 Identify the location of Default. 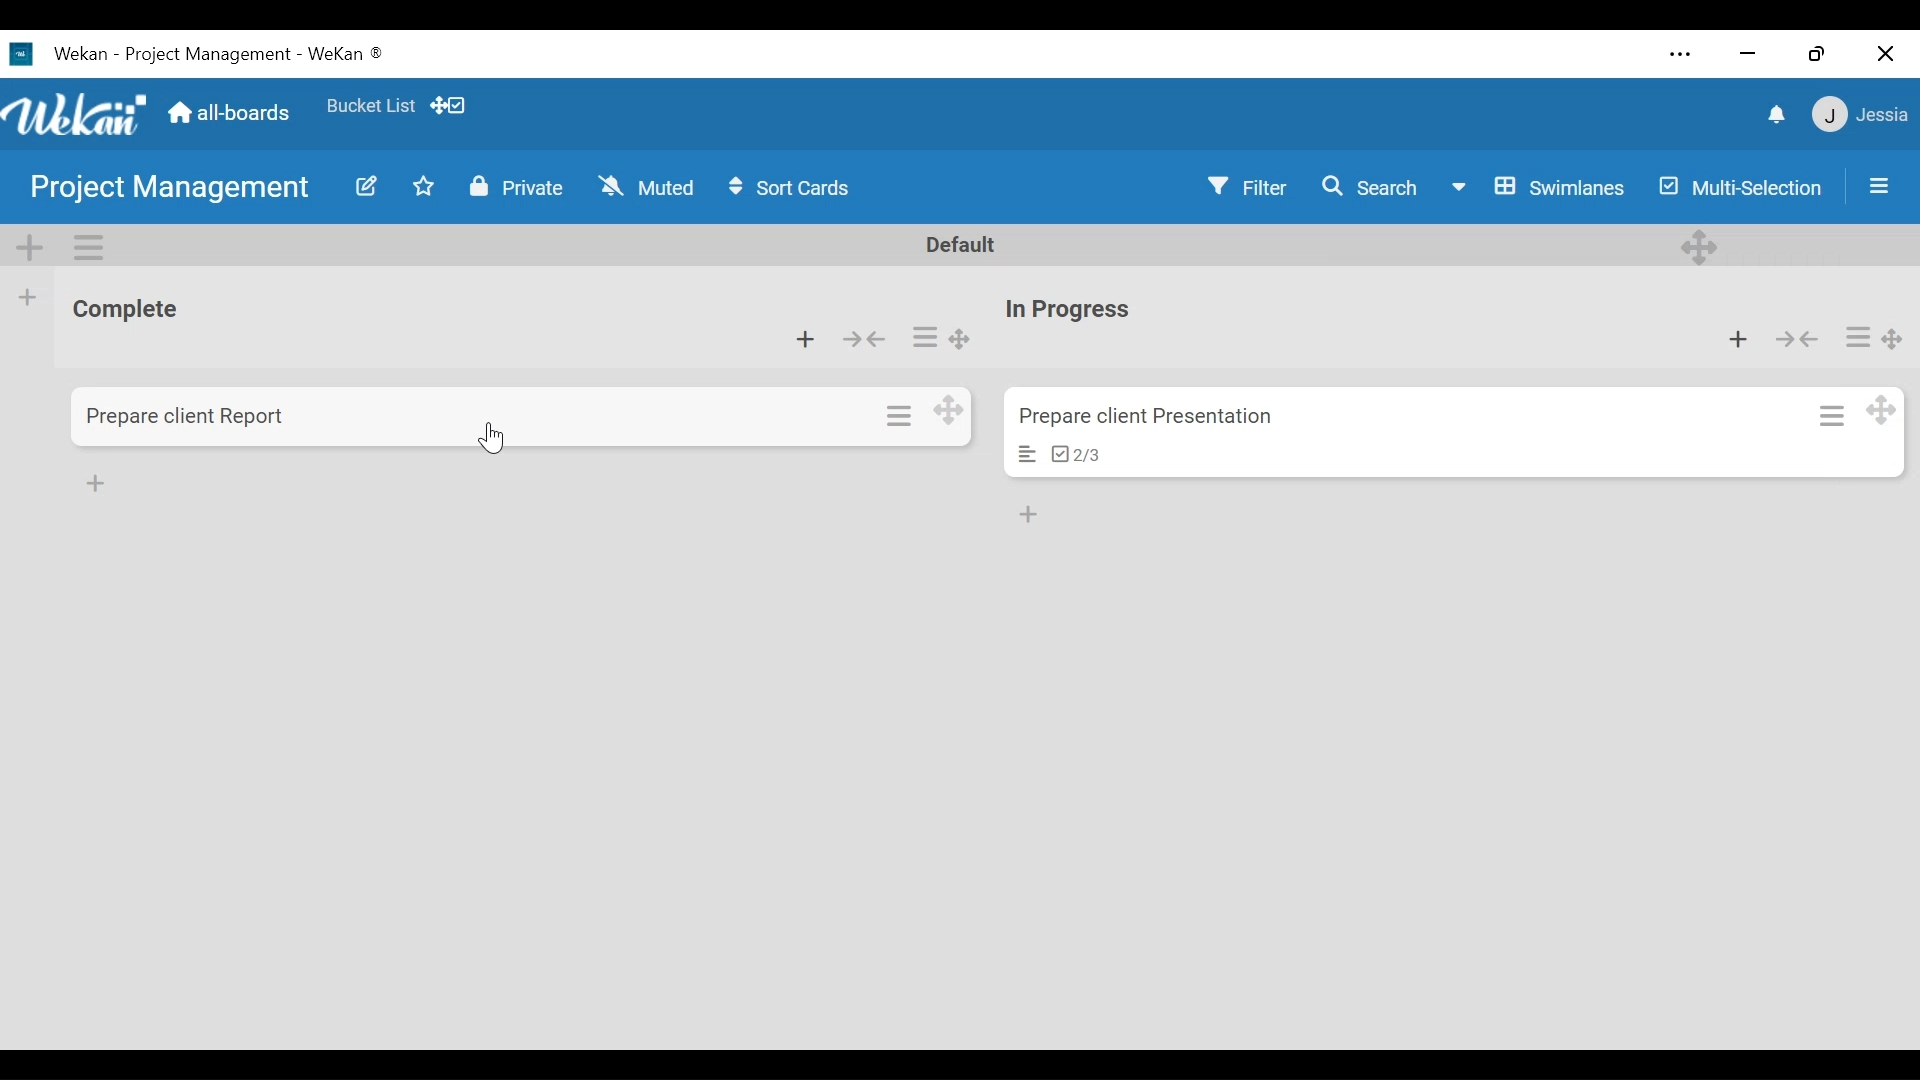
(962, 245).